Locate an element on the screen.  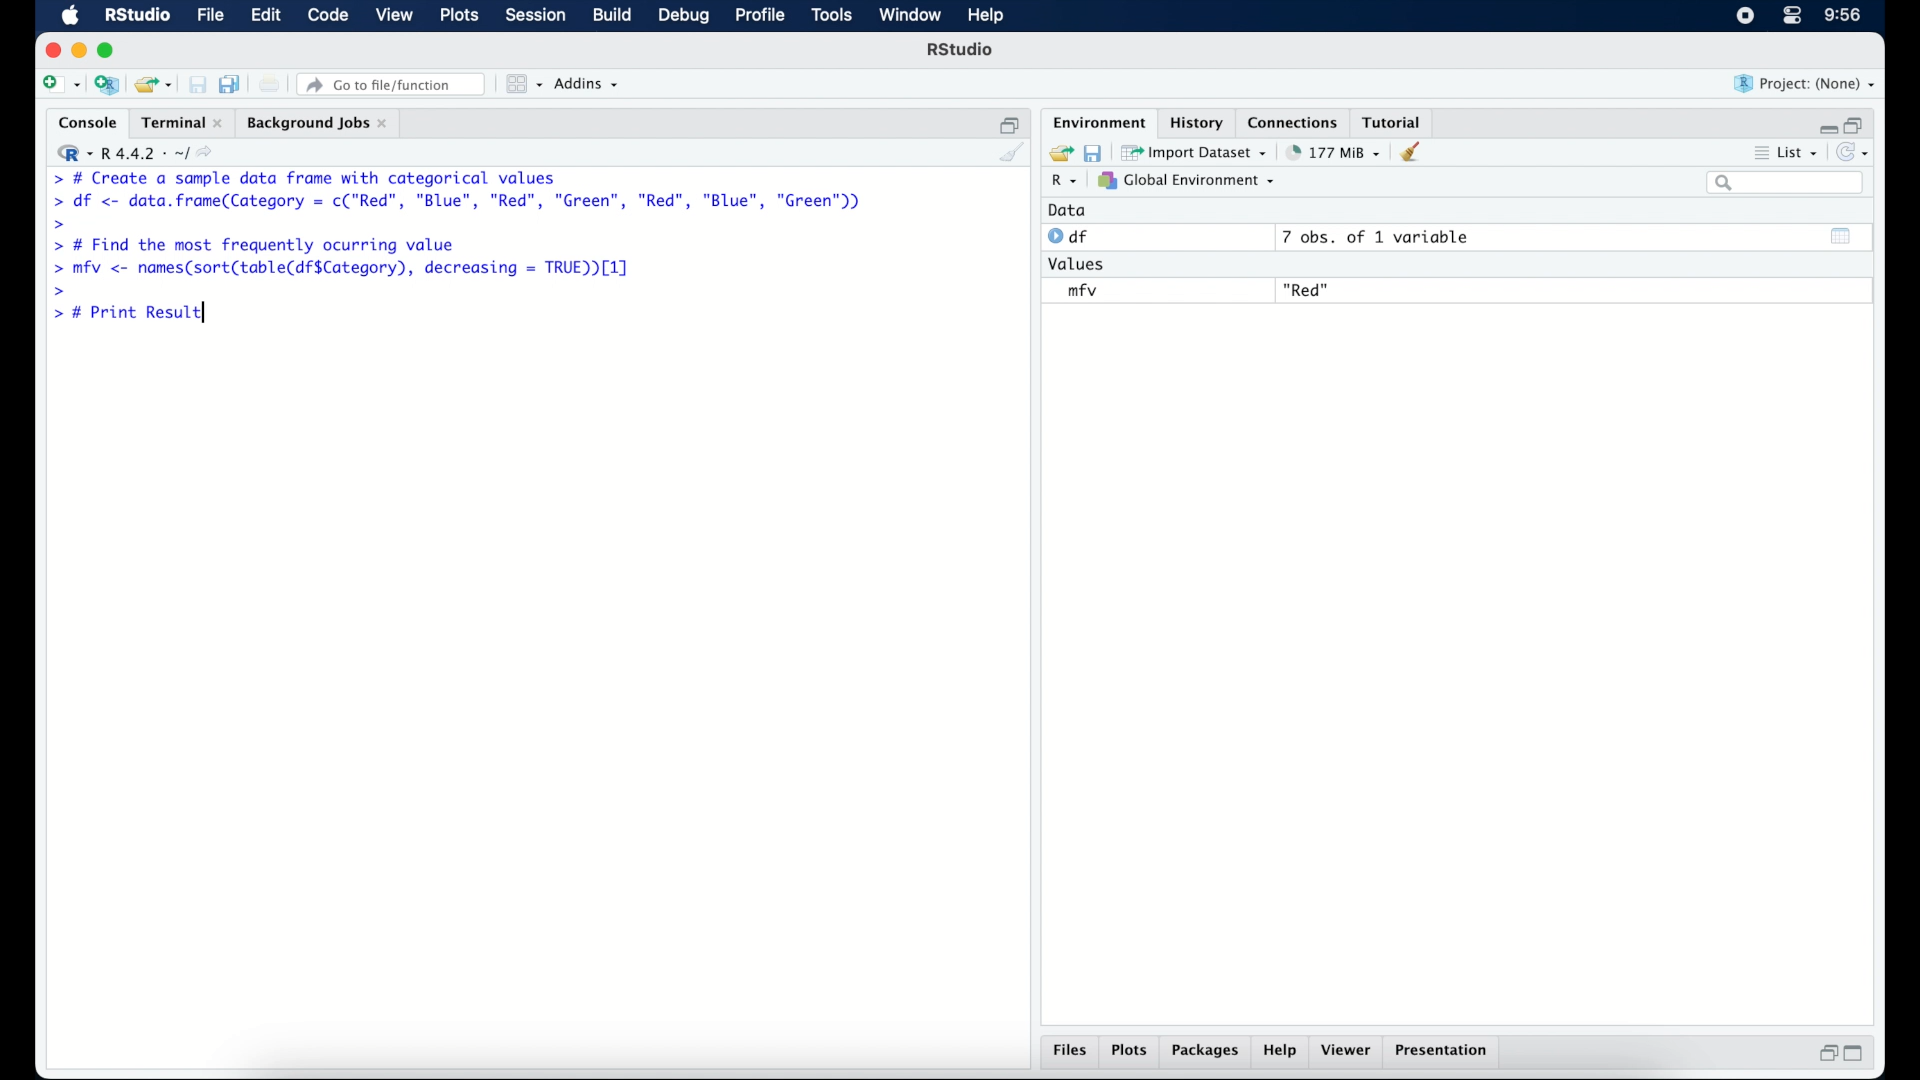
connections is located at coordinates (1295, 121).